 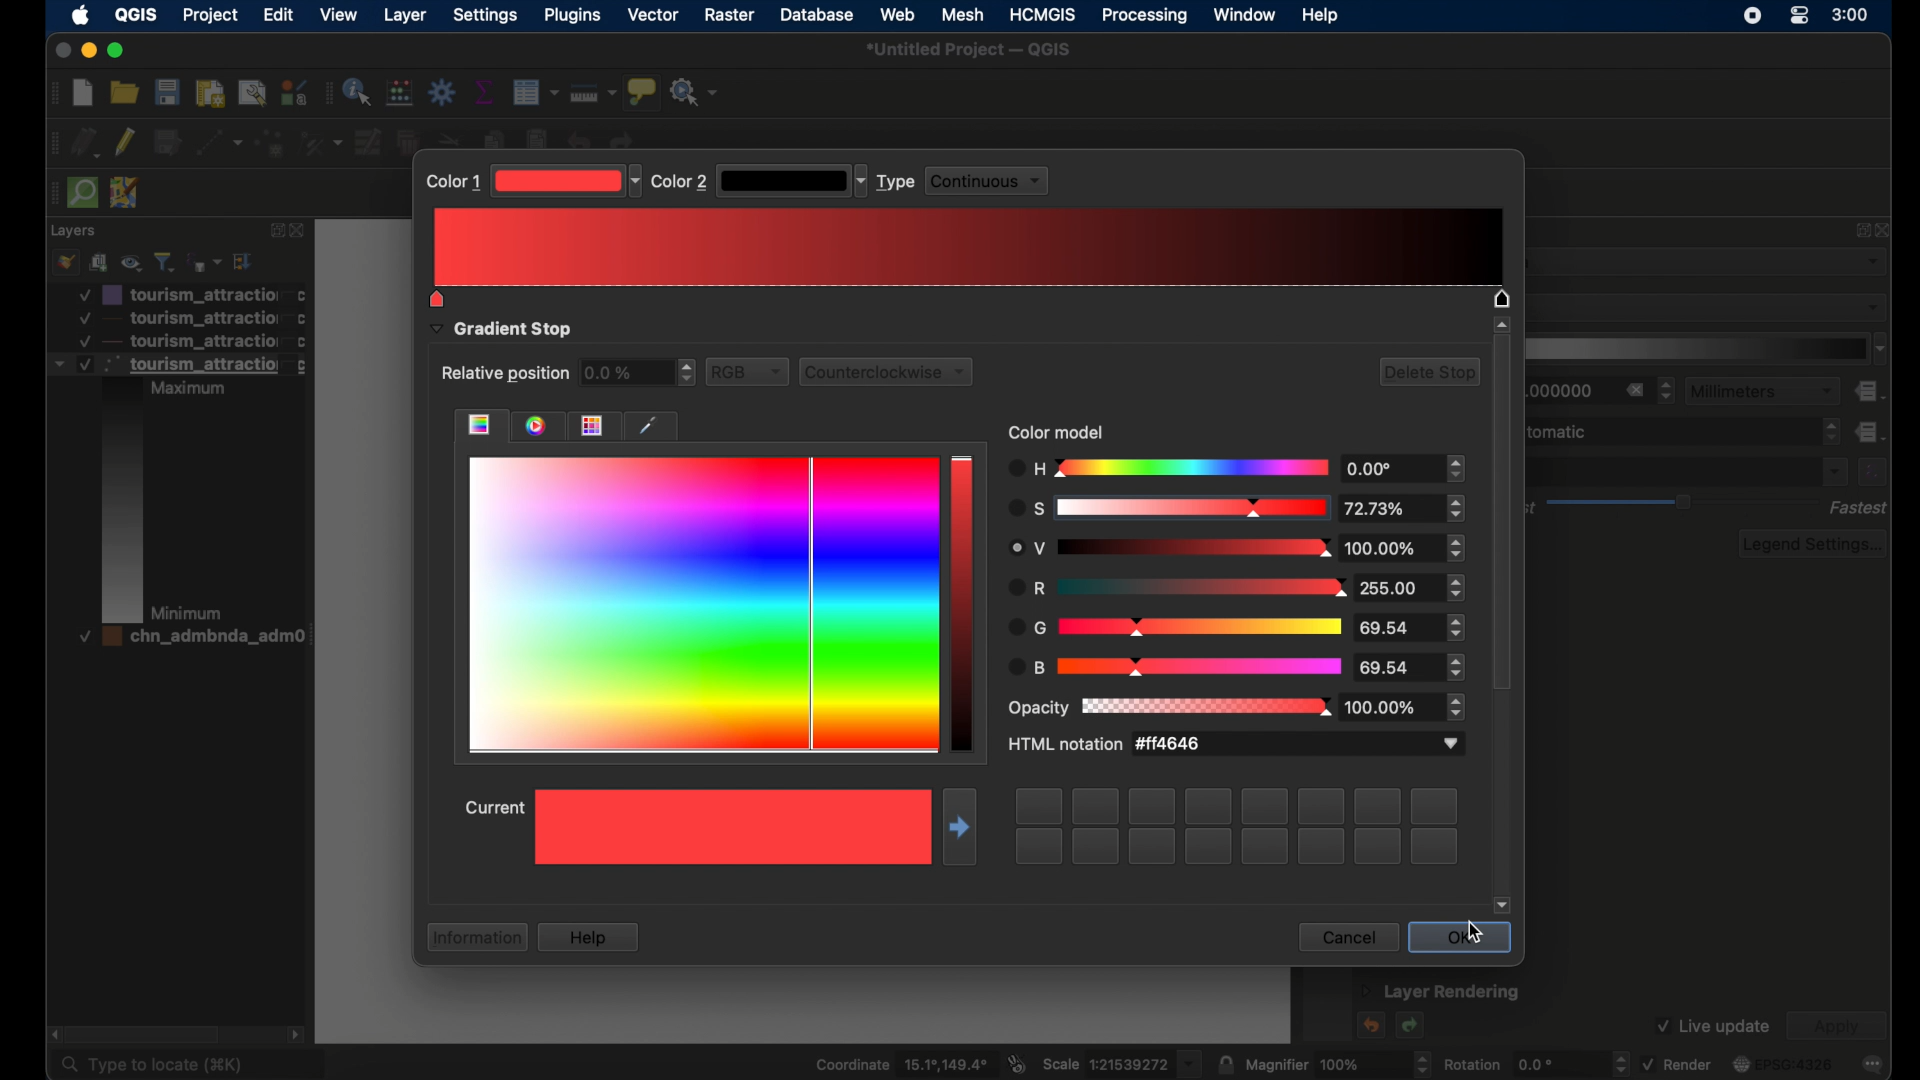 I want to click on best, so click(x=1533, y=510).